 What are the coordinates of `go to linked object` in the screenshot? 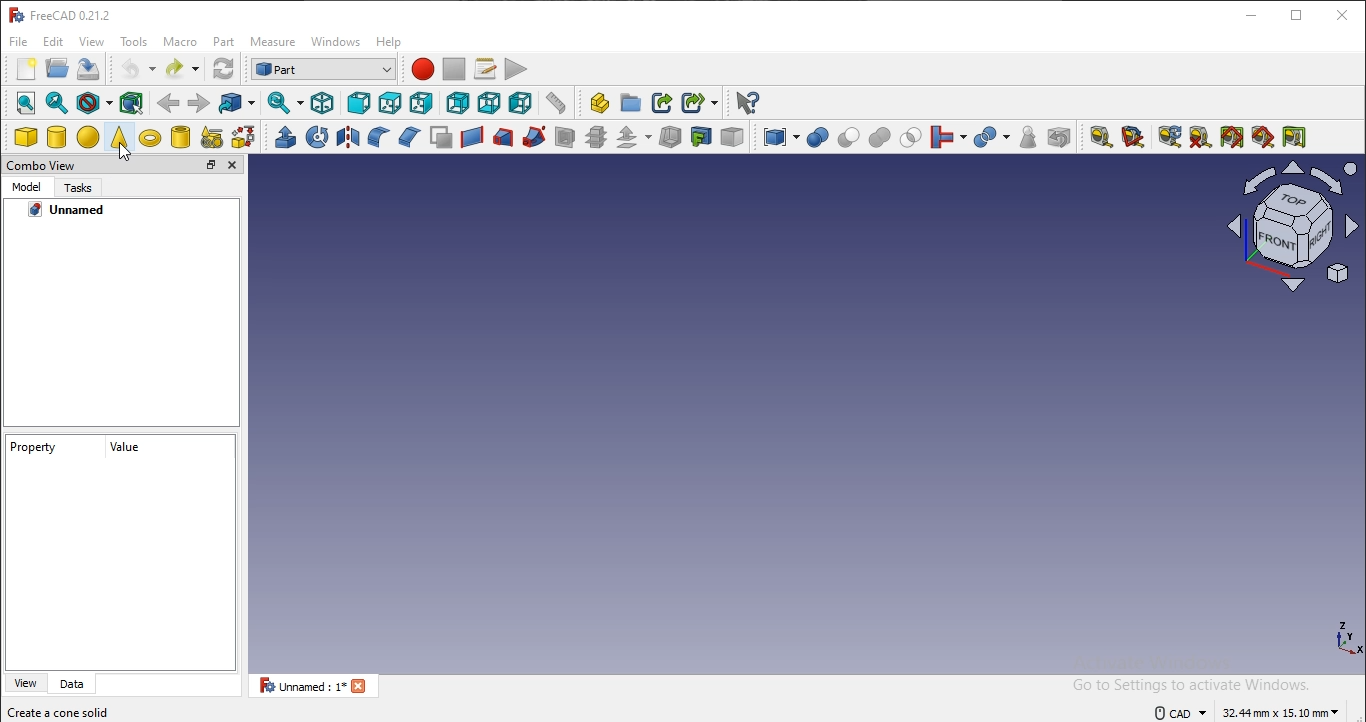 It's located at (235, 104).